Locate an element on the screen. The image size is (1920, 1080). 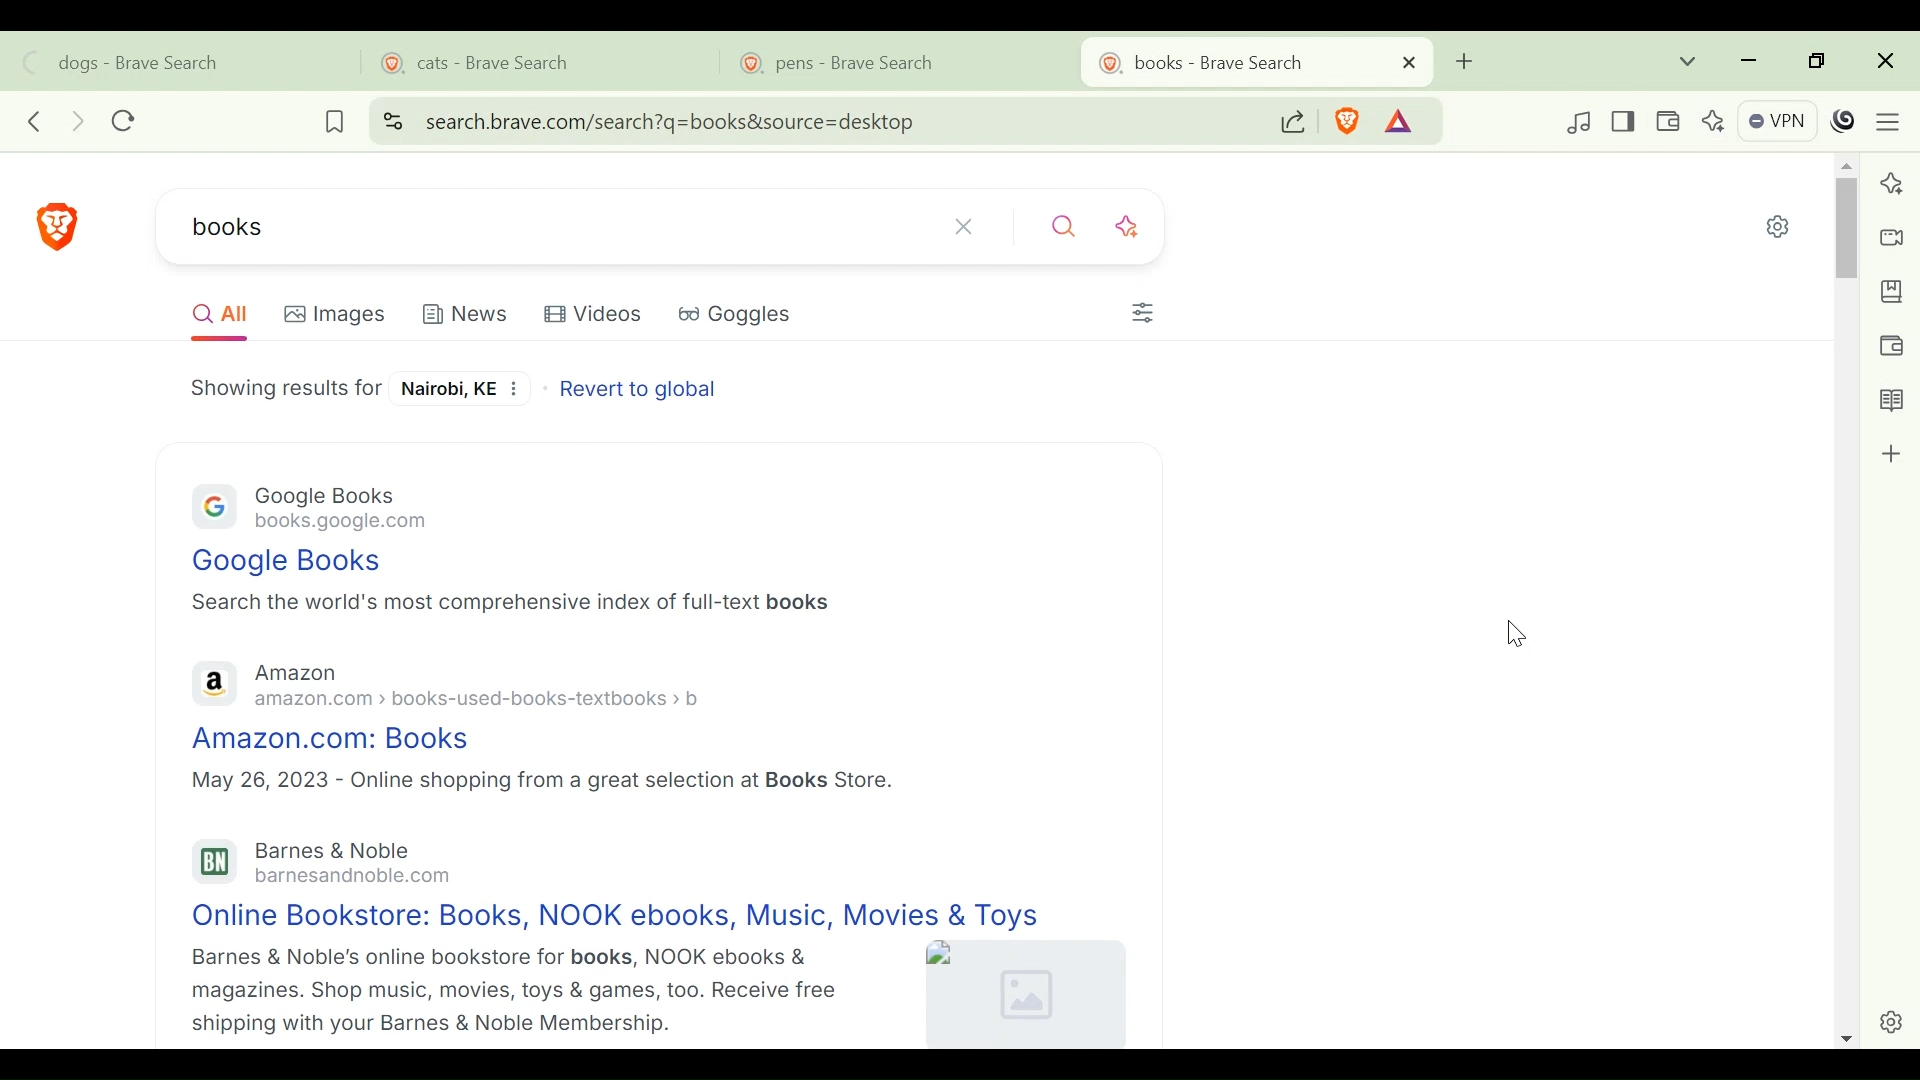
Online Bookstore: Books, NOOK ebooks, Music, Movies & Toys is located at coordinates (635, 910).